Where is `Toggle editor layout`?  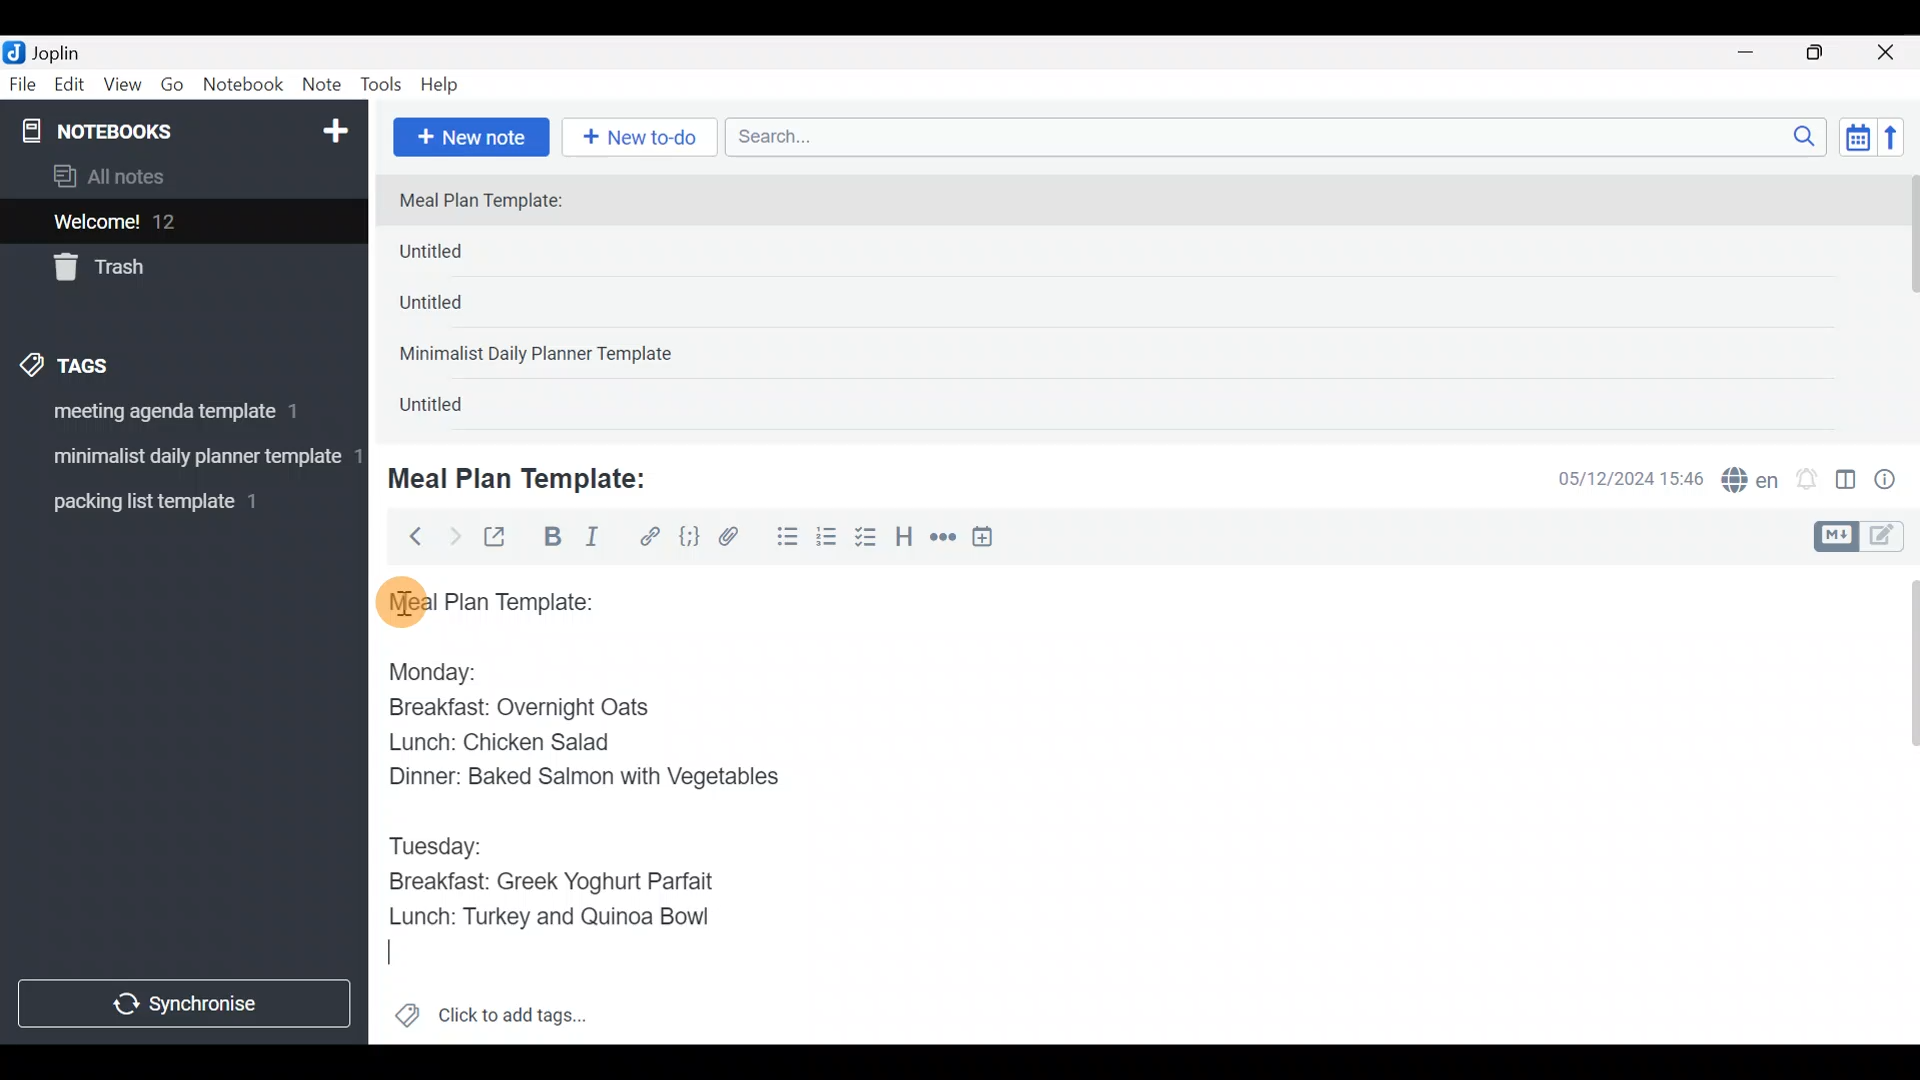 Toggle editor layout is located at coordinates (1847, 482).